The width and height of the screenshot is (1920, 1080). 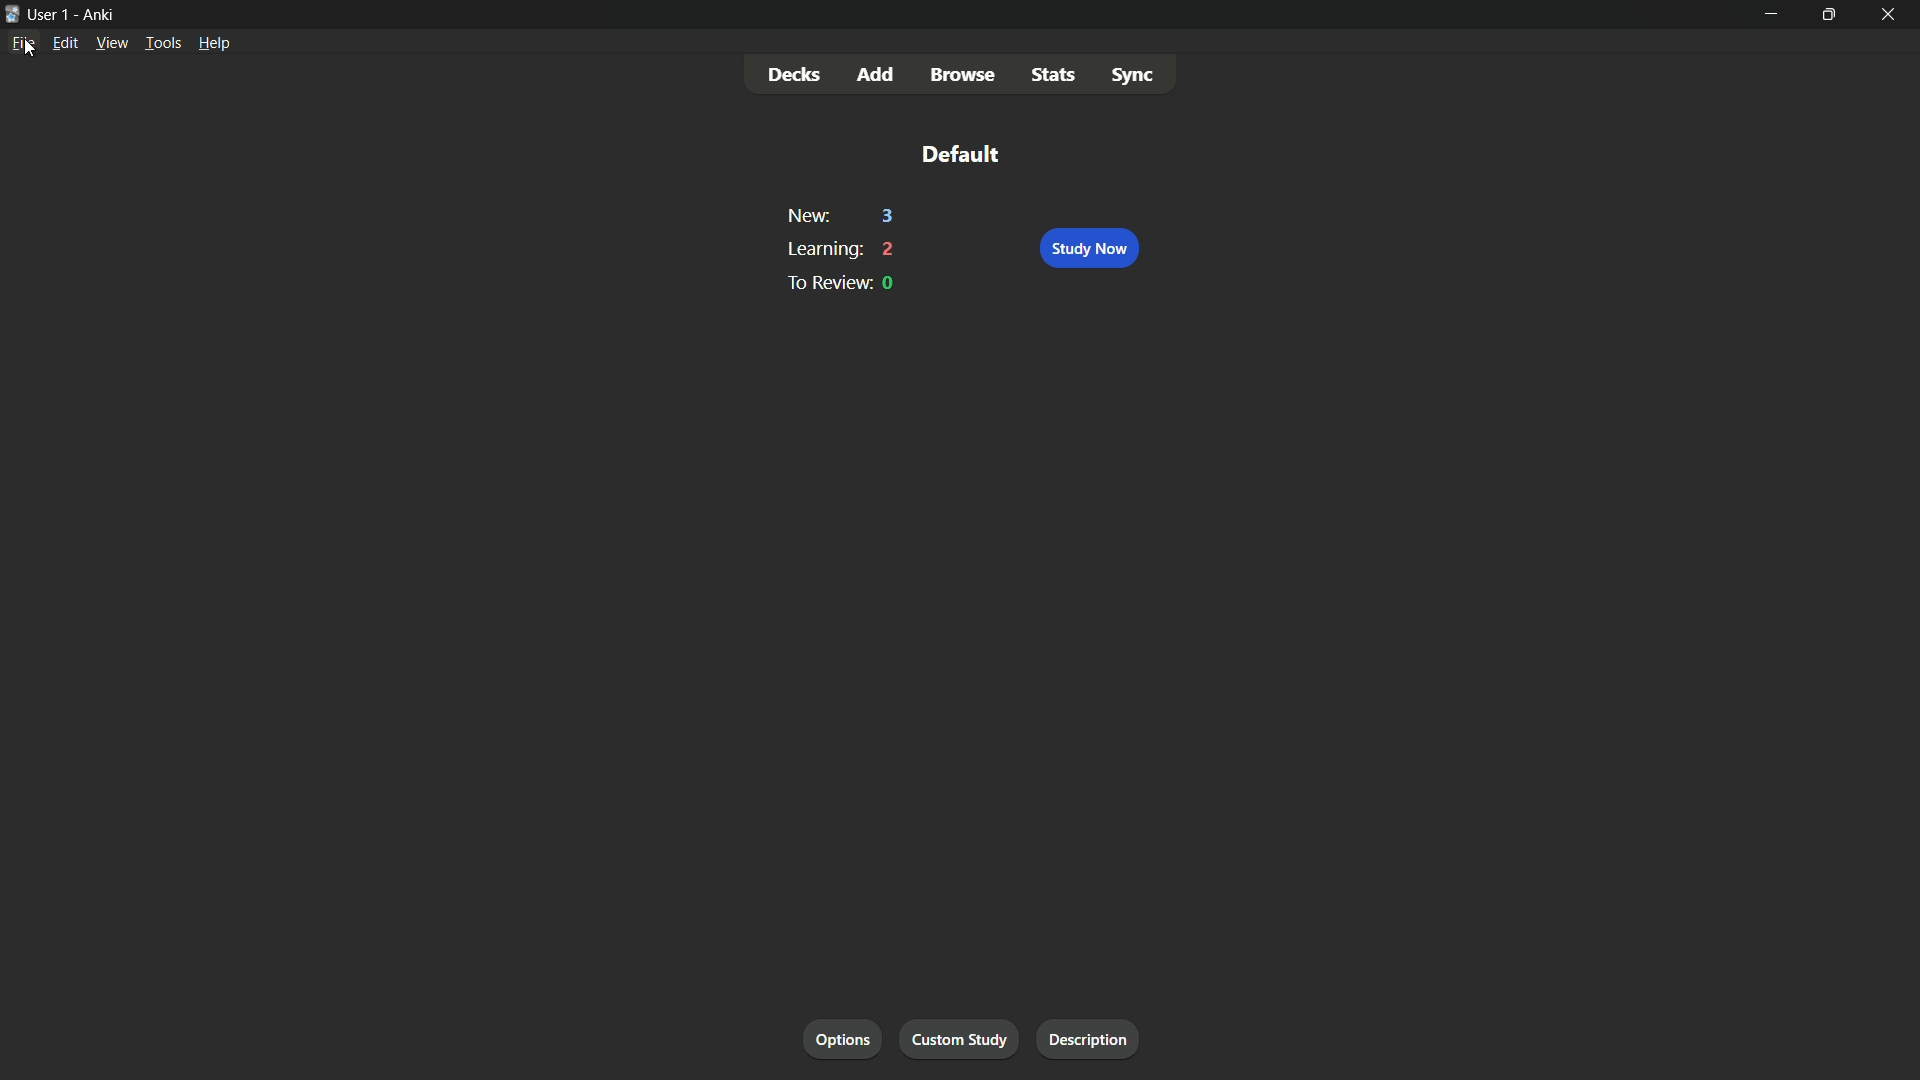 What do you see at coordinates (161, 43) in the screenshot?
I see `tools menu` at bounding box center [161, 43].